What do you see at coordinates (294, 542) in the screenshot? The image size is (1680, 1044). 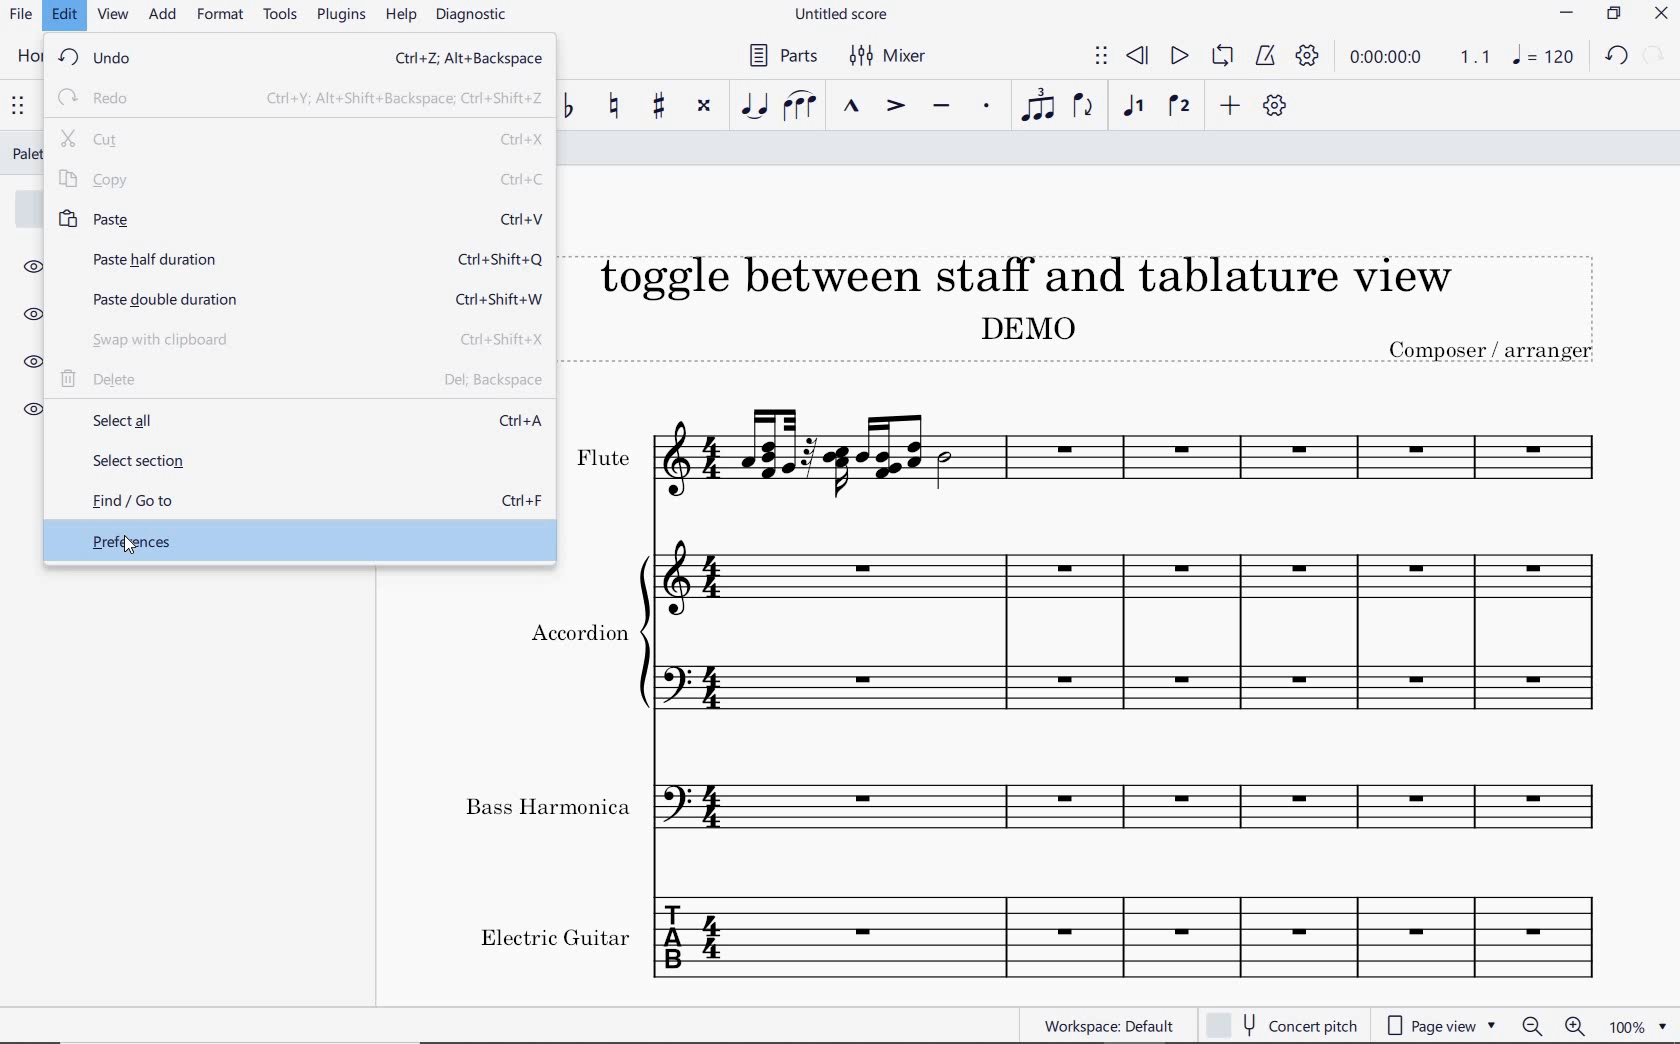 I see `preferences` at bounding box center [294, 542].